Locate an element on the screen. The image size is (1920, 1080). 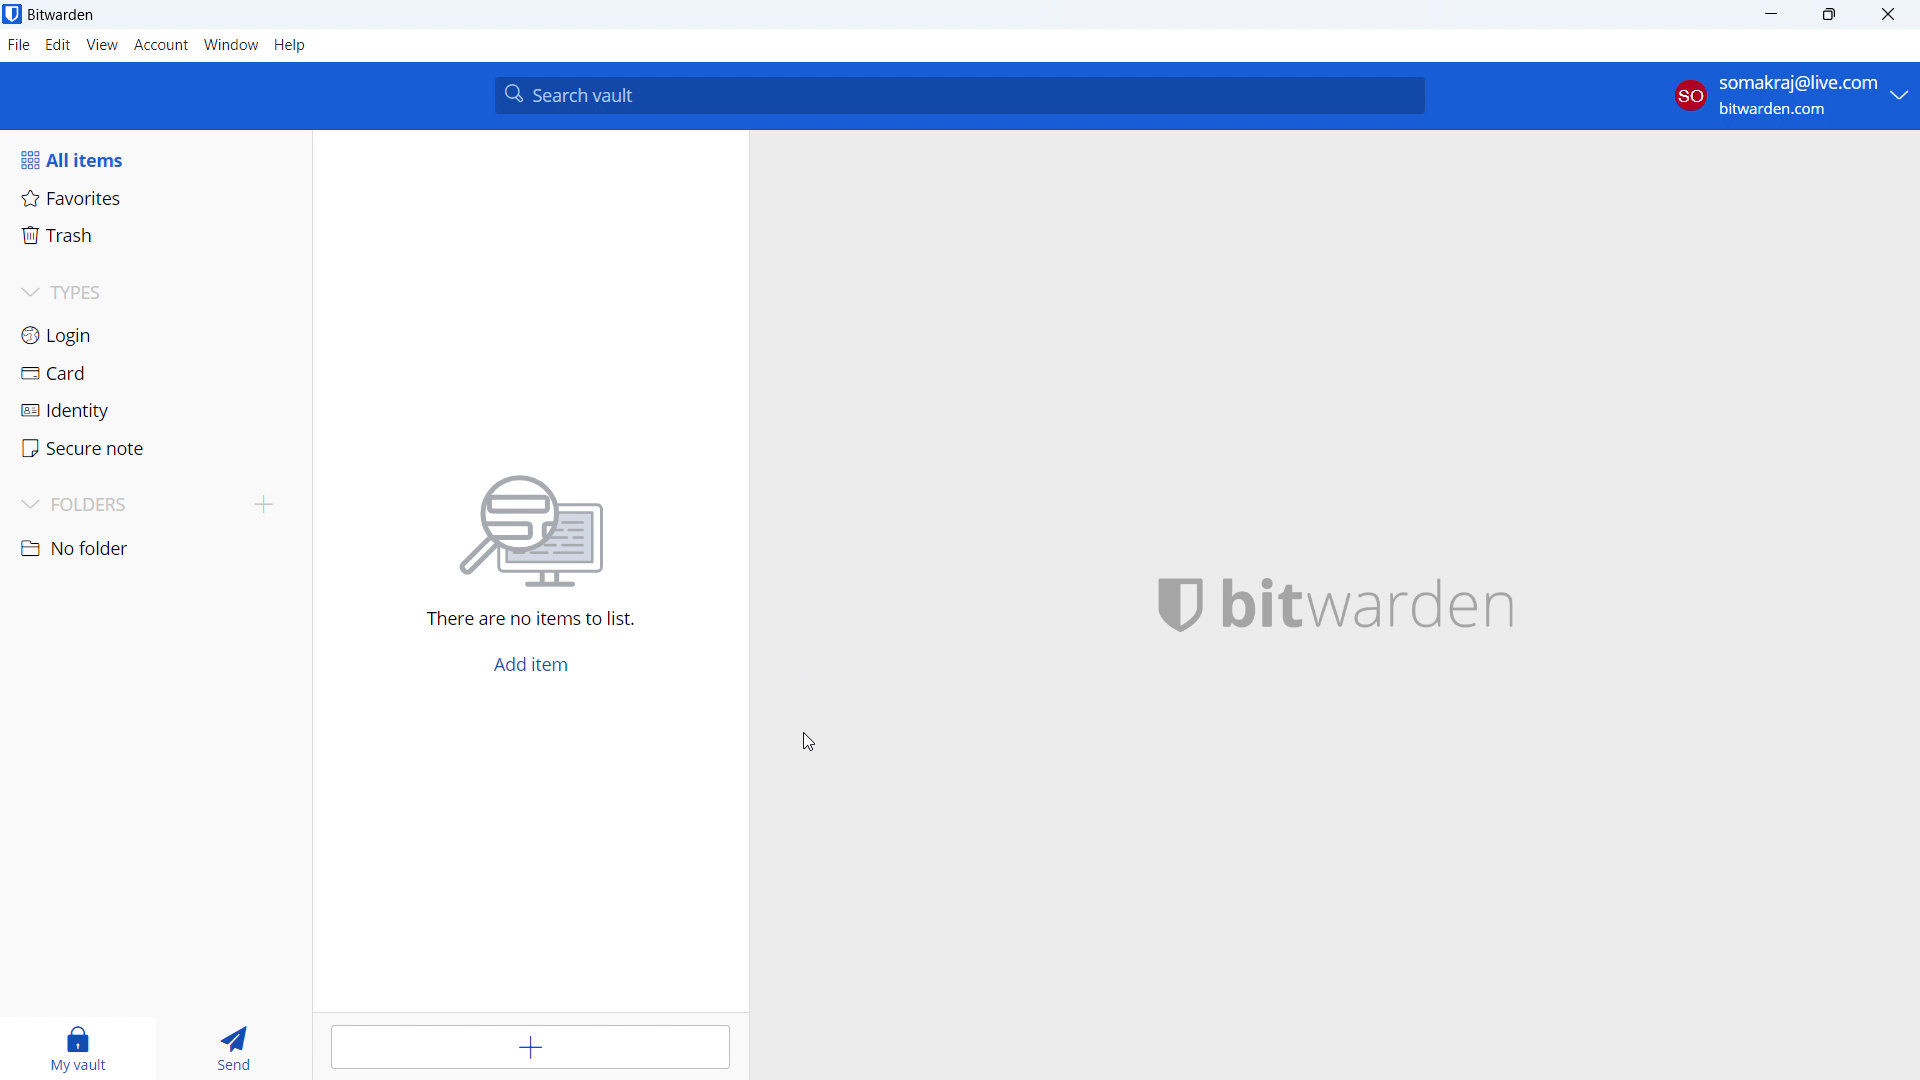
account is located at coordinates (1792, 95).